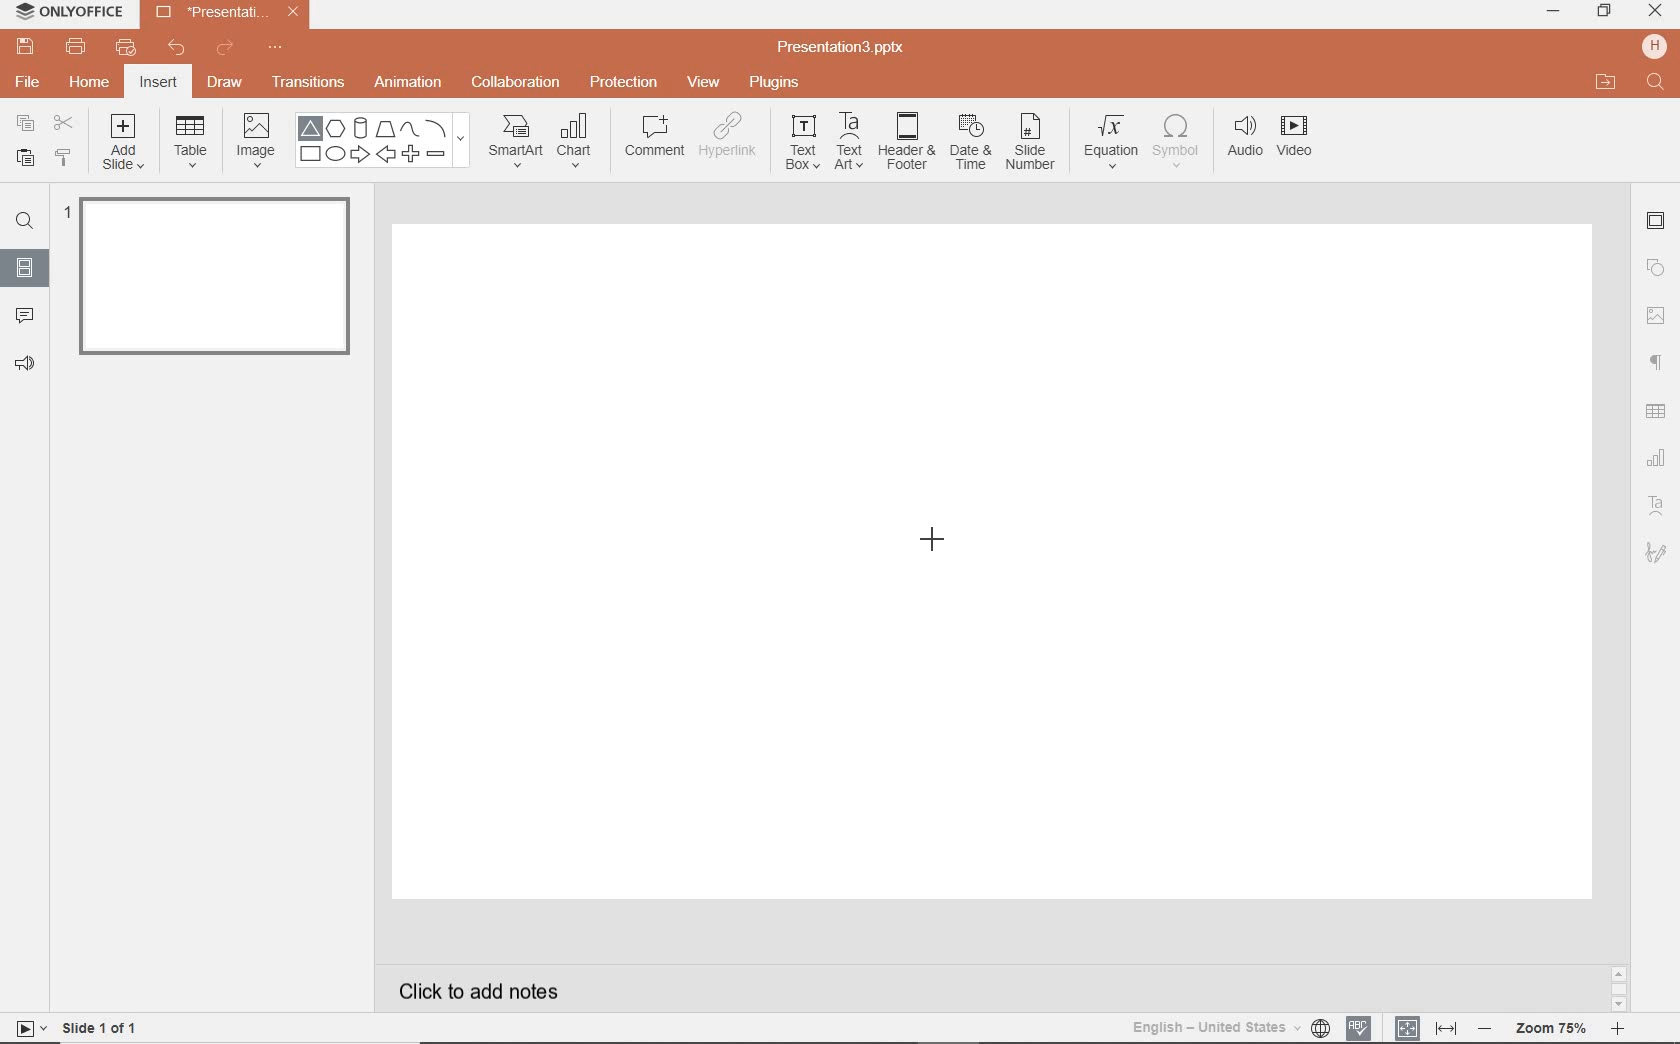 The width and height of the screenshot is (1680, 1044). What do you see at coordinates (157, 84) in the screenshot?
I see `INSERT` at bounding box center [157, 84].